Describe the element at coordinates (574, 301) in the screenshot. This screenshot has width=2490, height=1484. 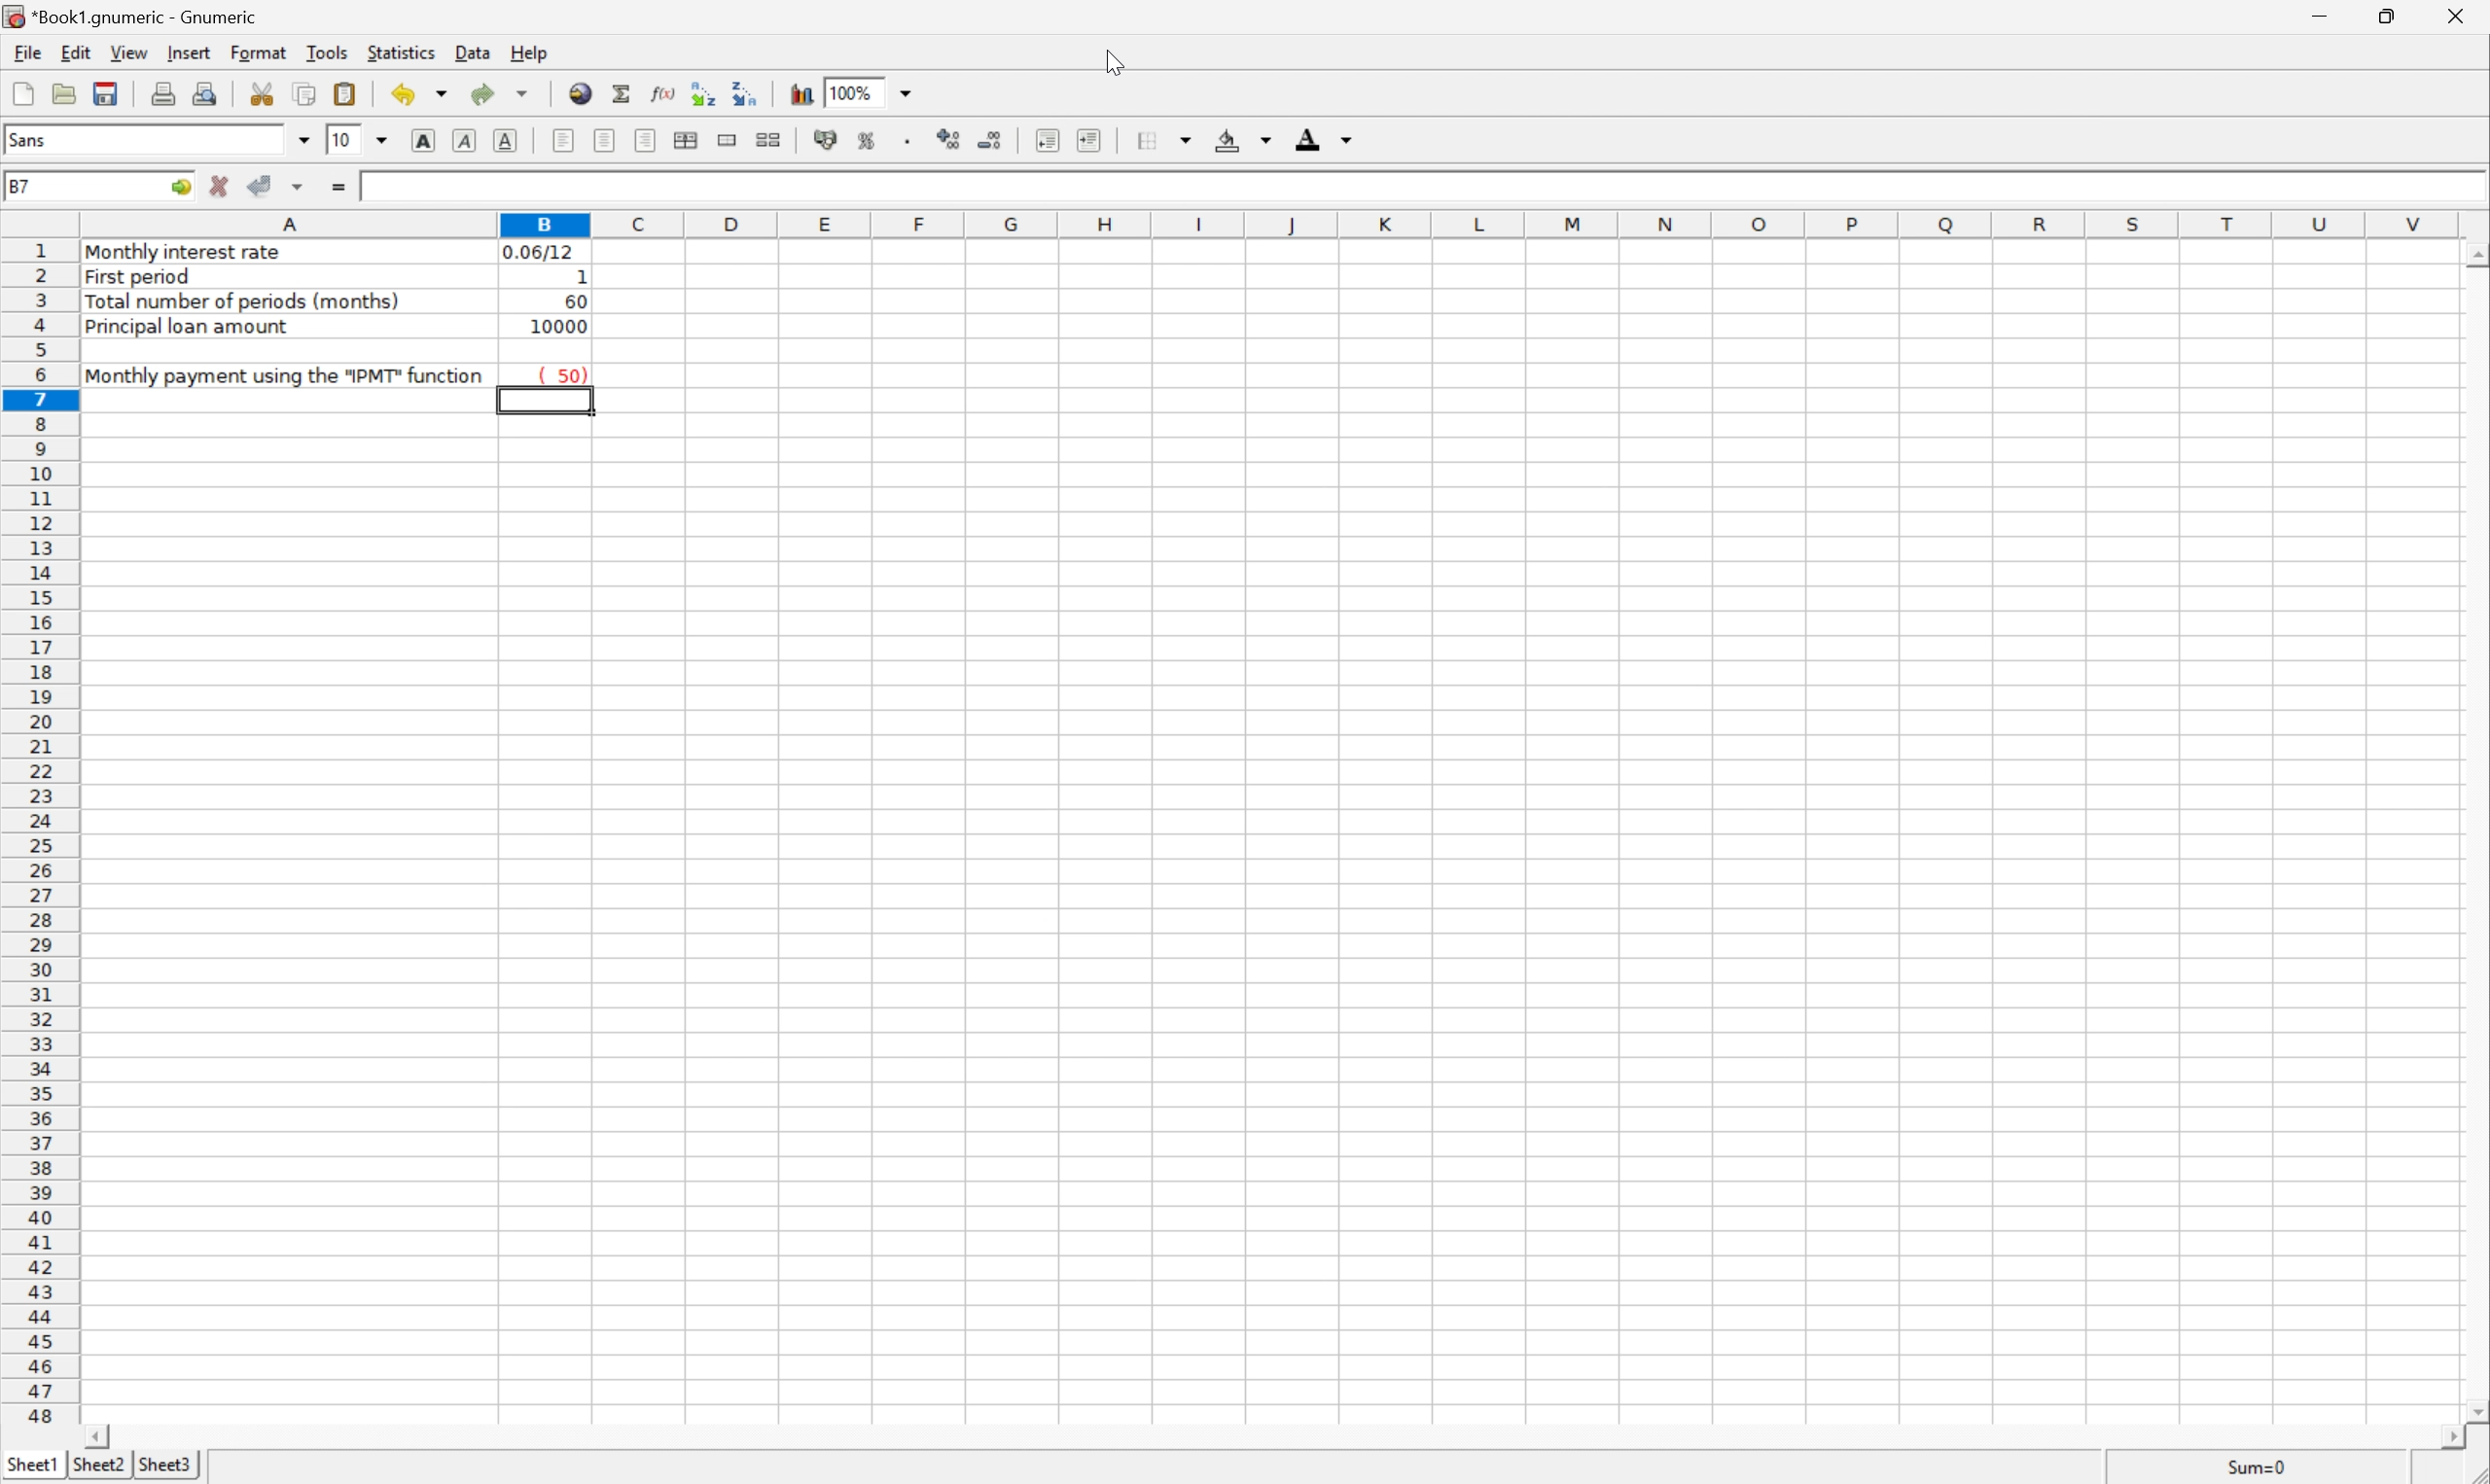
I see `60` at that location.